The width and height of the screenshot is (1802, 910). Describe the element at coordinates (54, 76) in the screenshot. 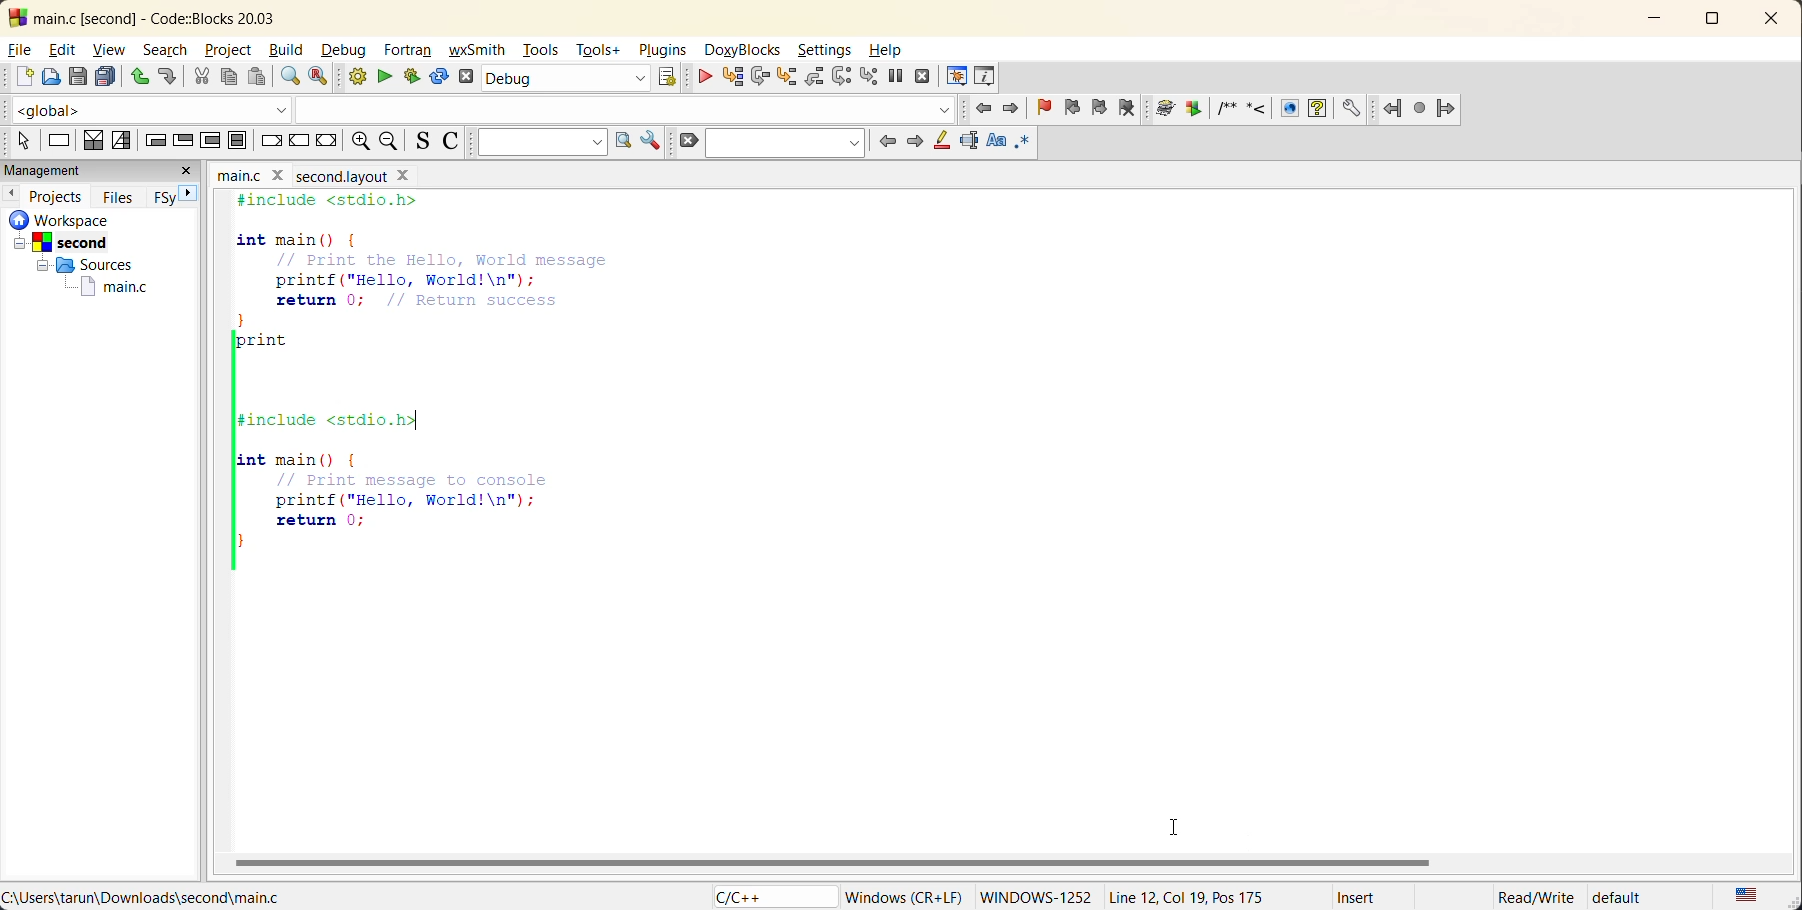

I see `open` at that location.